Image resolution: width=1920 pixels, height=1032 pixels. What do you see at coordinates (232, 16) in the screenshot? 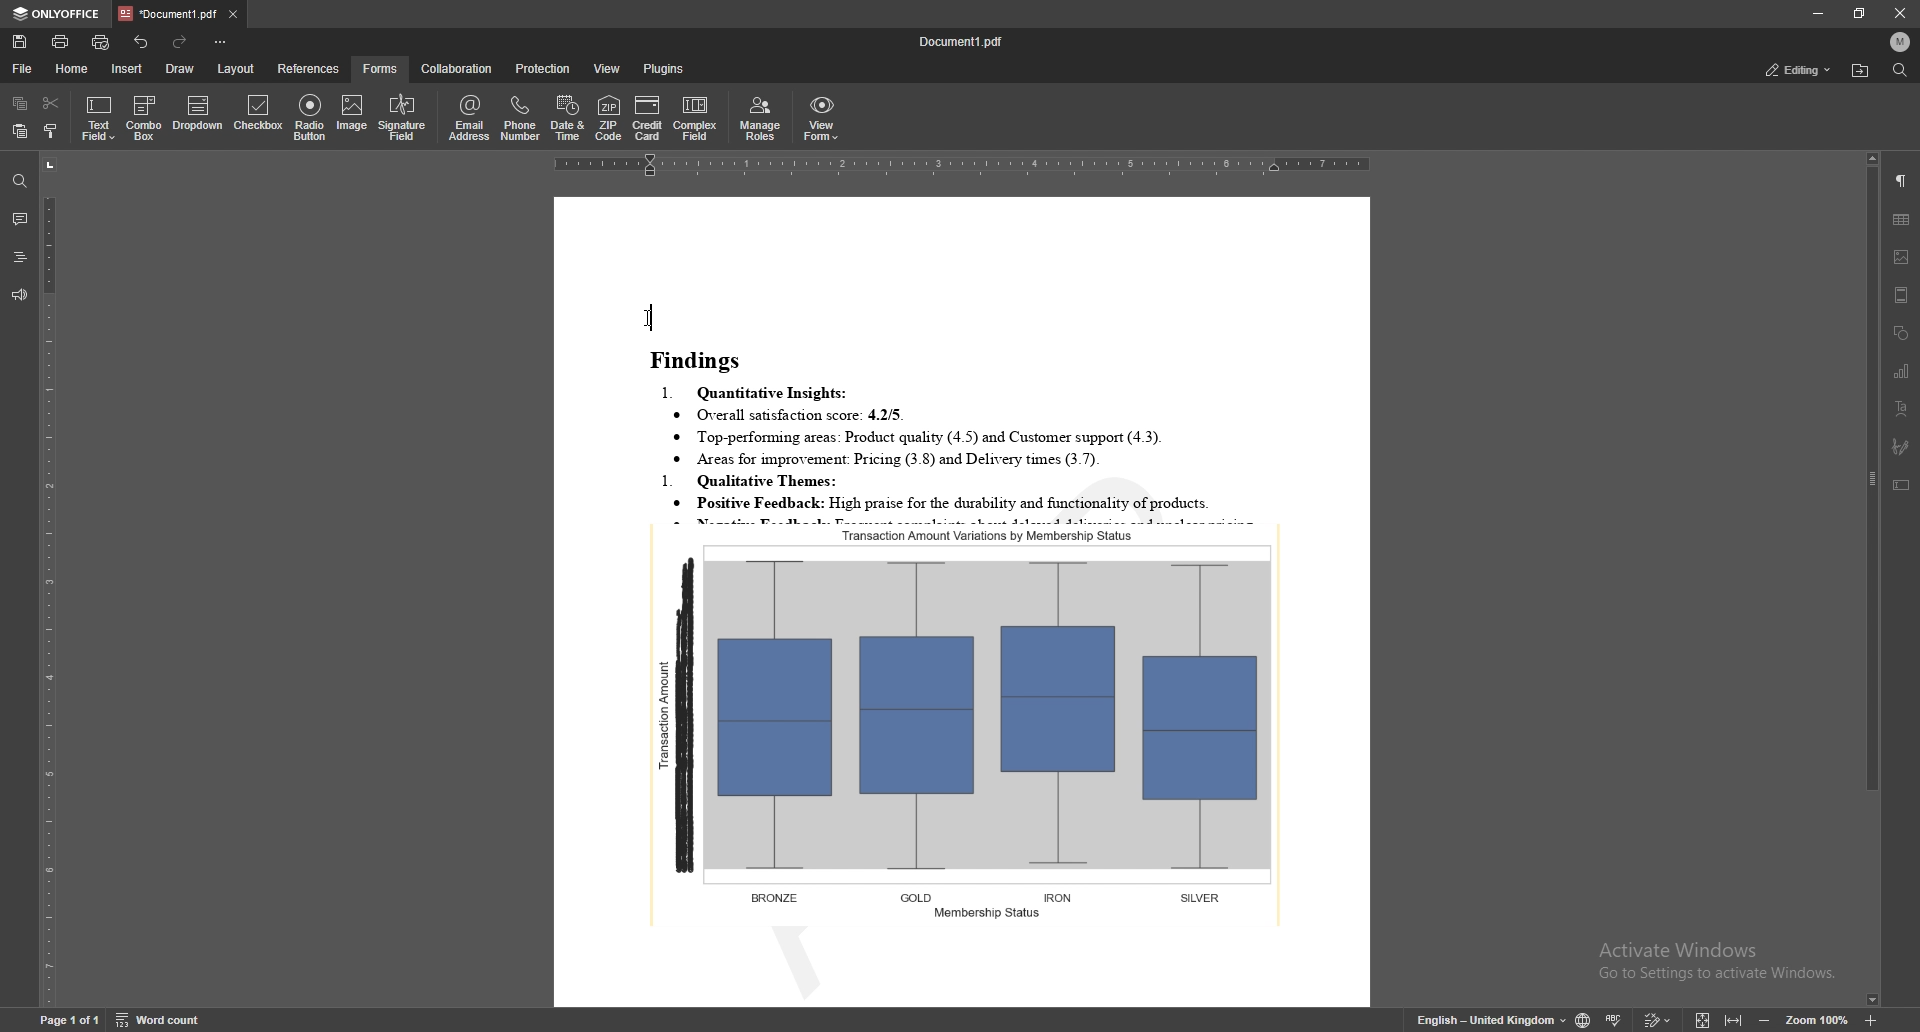
I see `close tab` at bounding box center [232, 16].